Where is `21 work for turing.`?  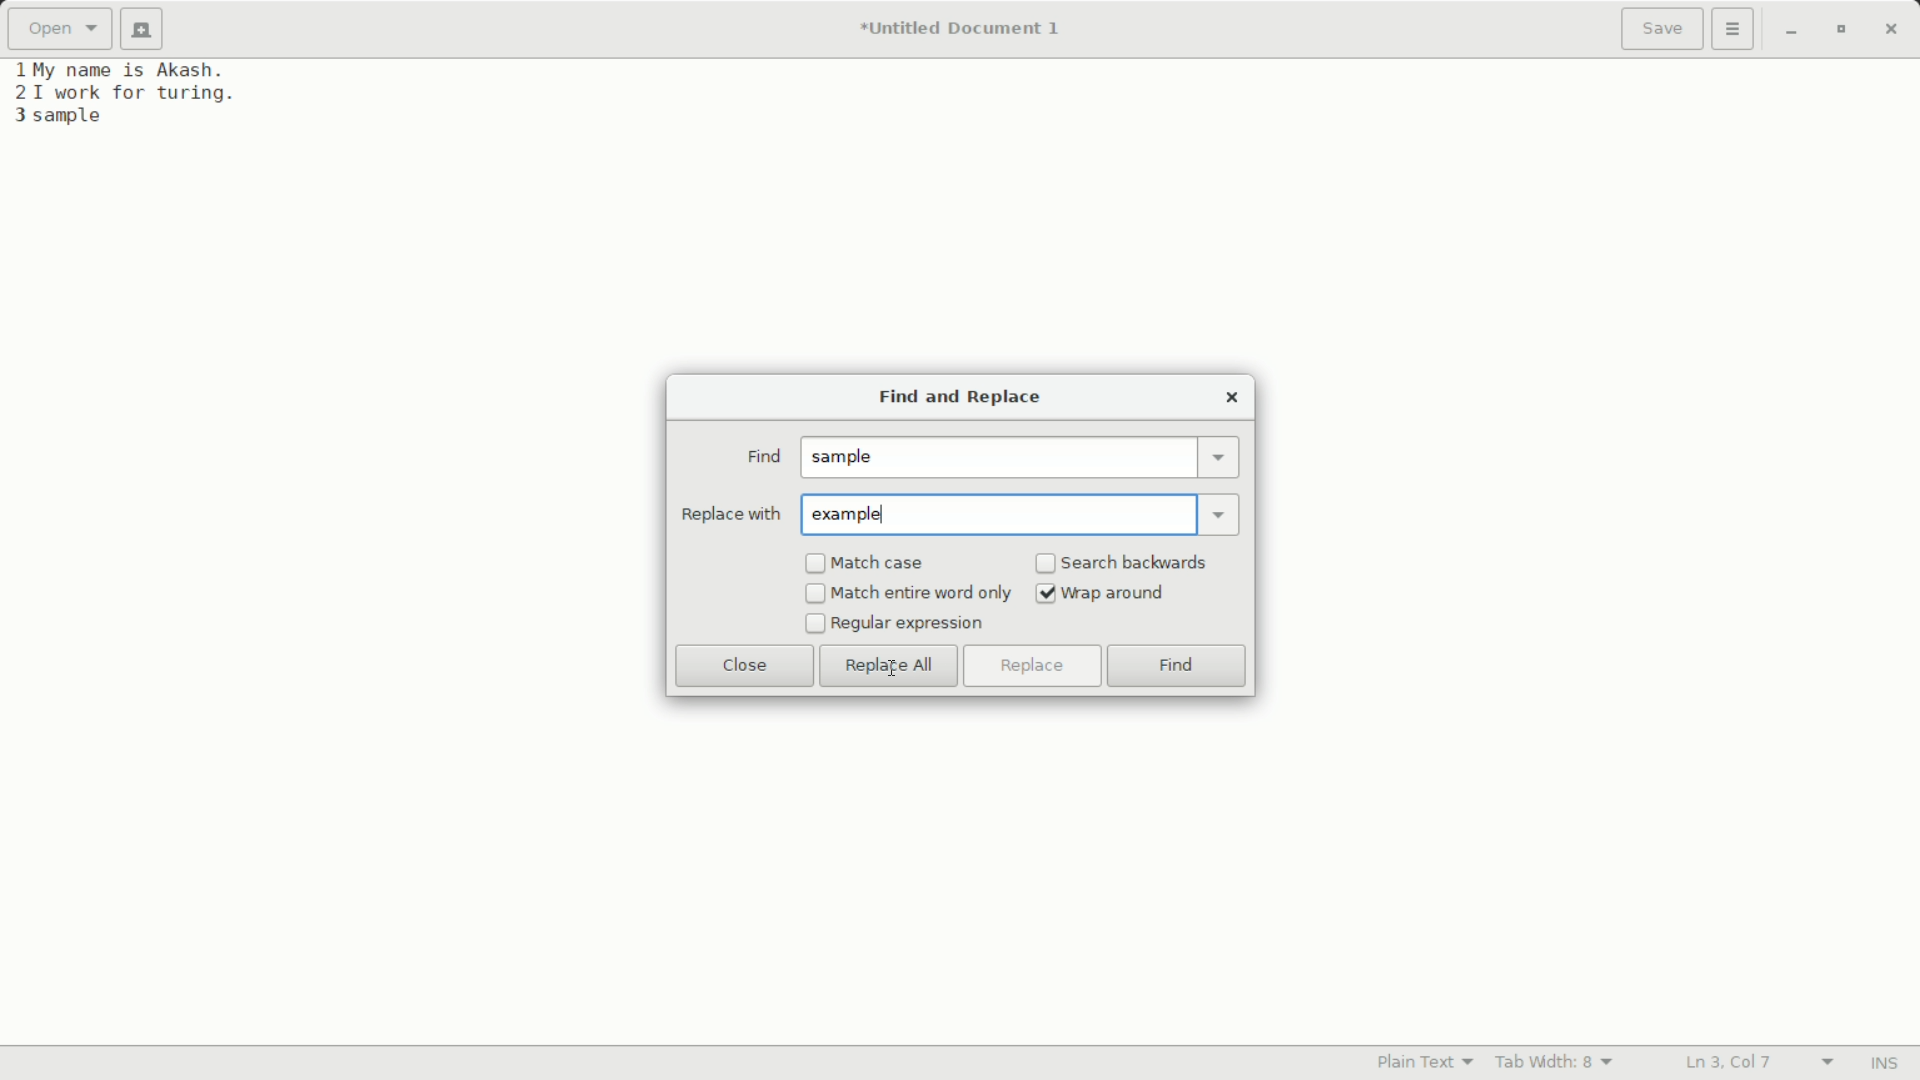 21 work for turing. is located at coordinates (122, 93).